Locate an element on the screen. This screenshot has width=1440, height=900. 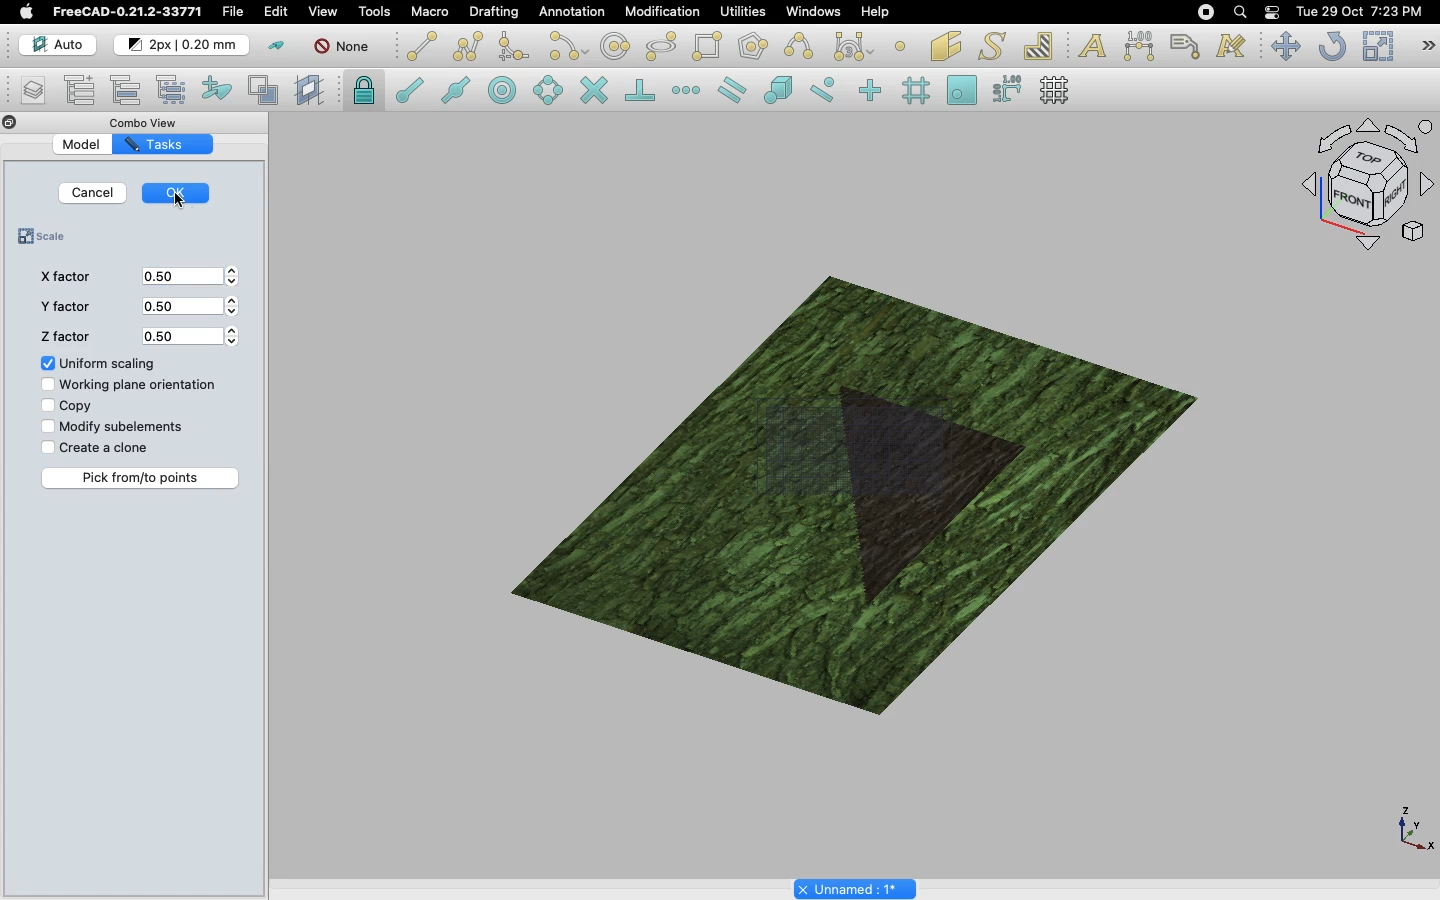
New scale is located at coordinates (921, 496).